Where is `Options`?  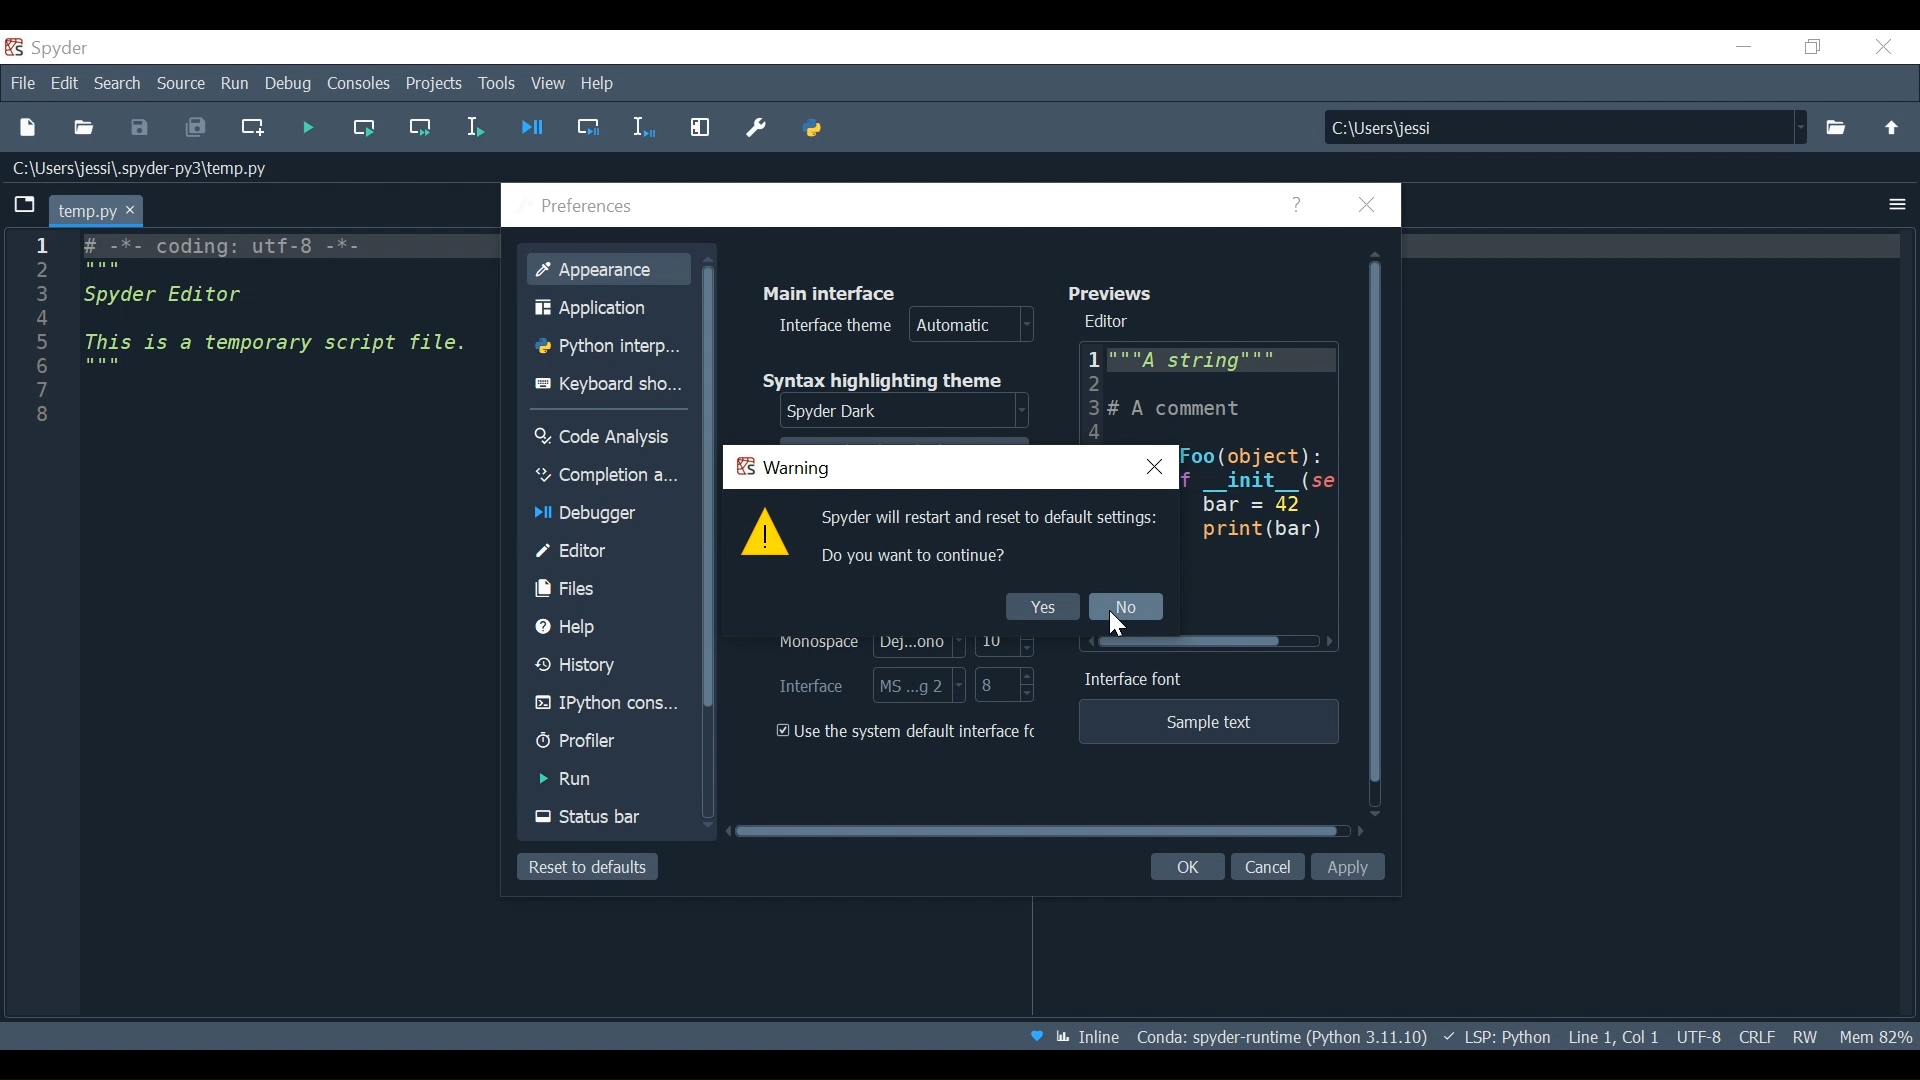
Options is located at coordinates (1900, 206).